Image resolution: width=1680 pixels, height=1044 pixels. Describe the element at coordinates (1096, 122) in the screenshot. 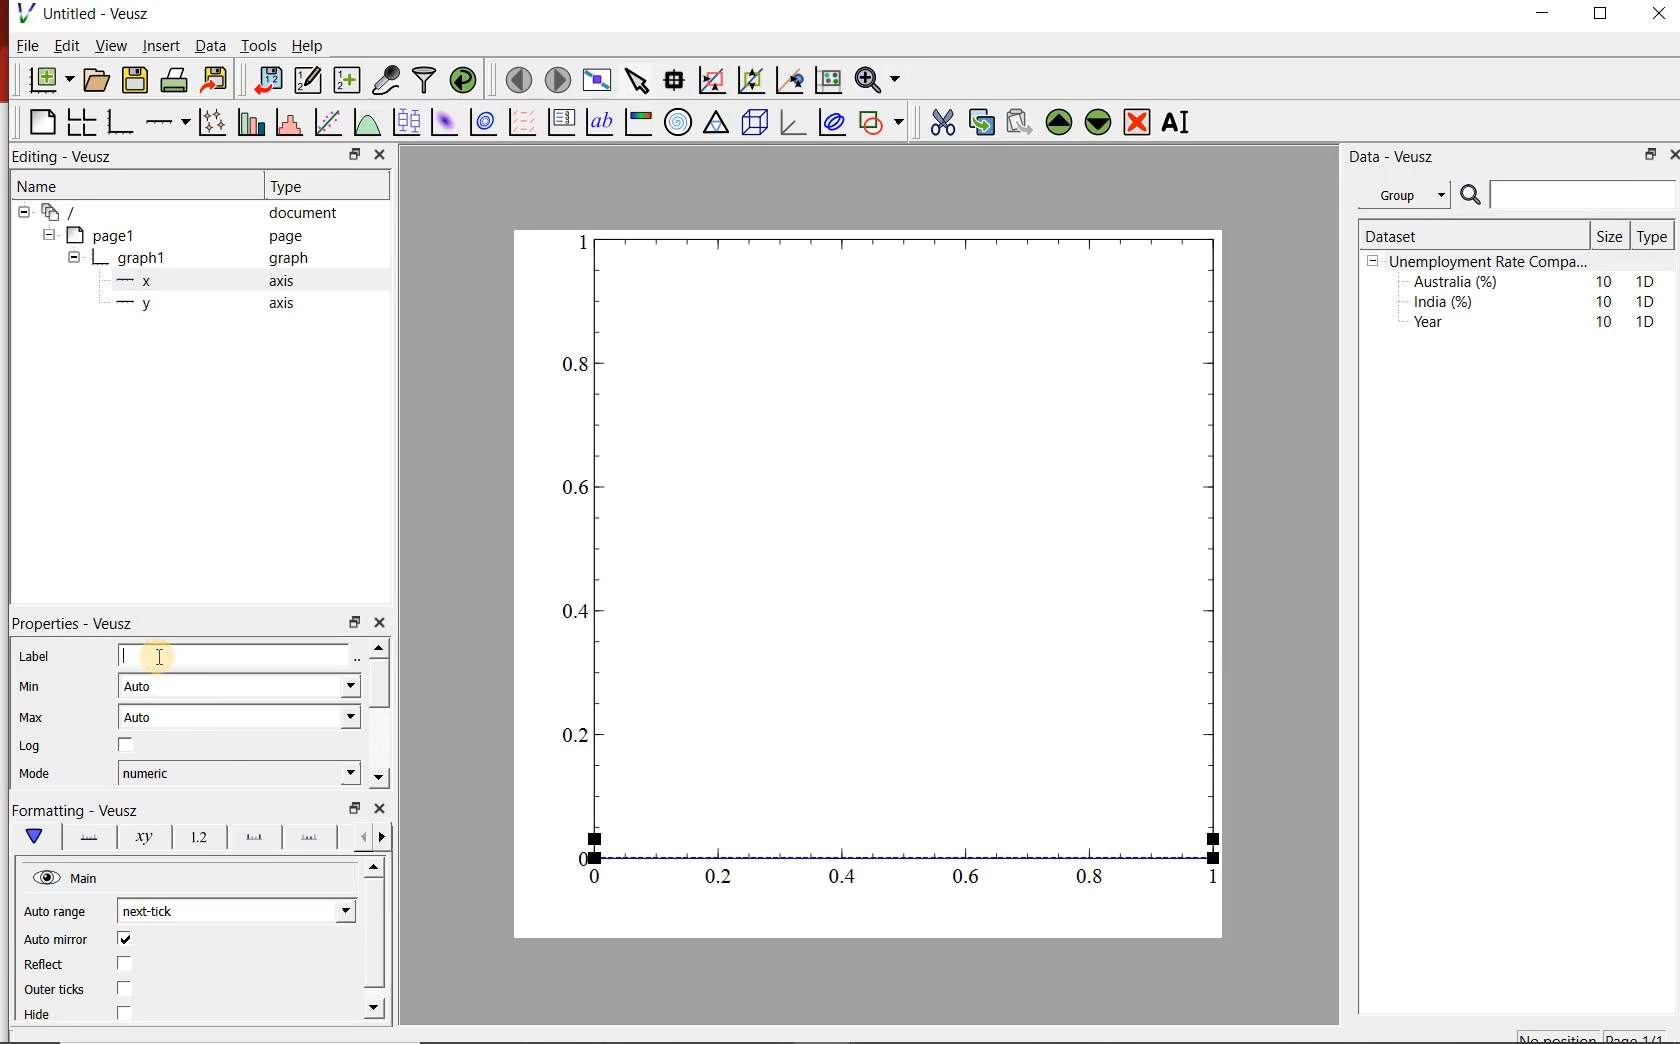

I see `move the widgets down` at that location.